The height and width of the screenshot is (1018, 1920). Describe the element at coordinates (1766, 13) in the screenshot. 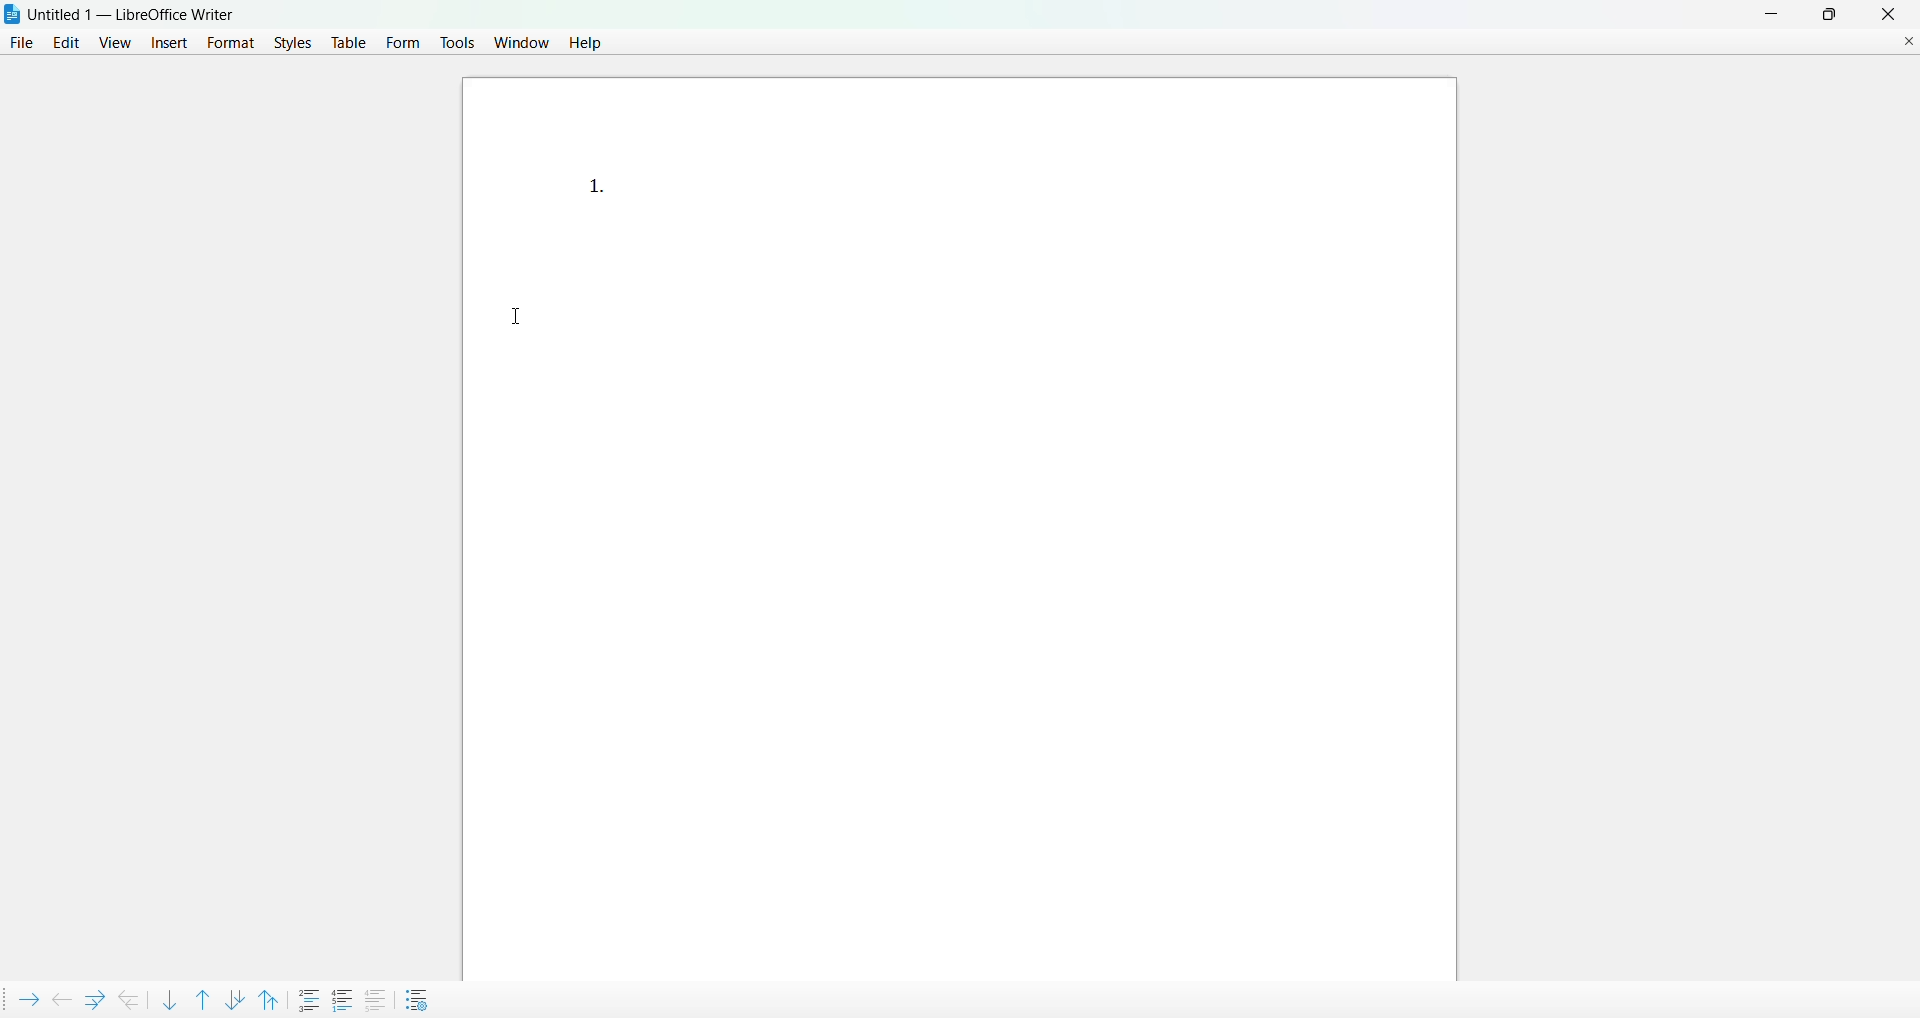

I see `minimize` at that location.